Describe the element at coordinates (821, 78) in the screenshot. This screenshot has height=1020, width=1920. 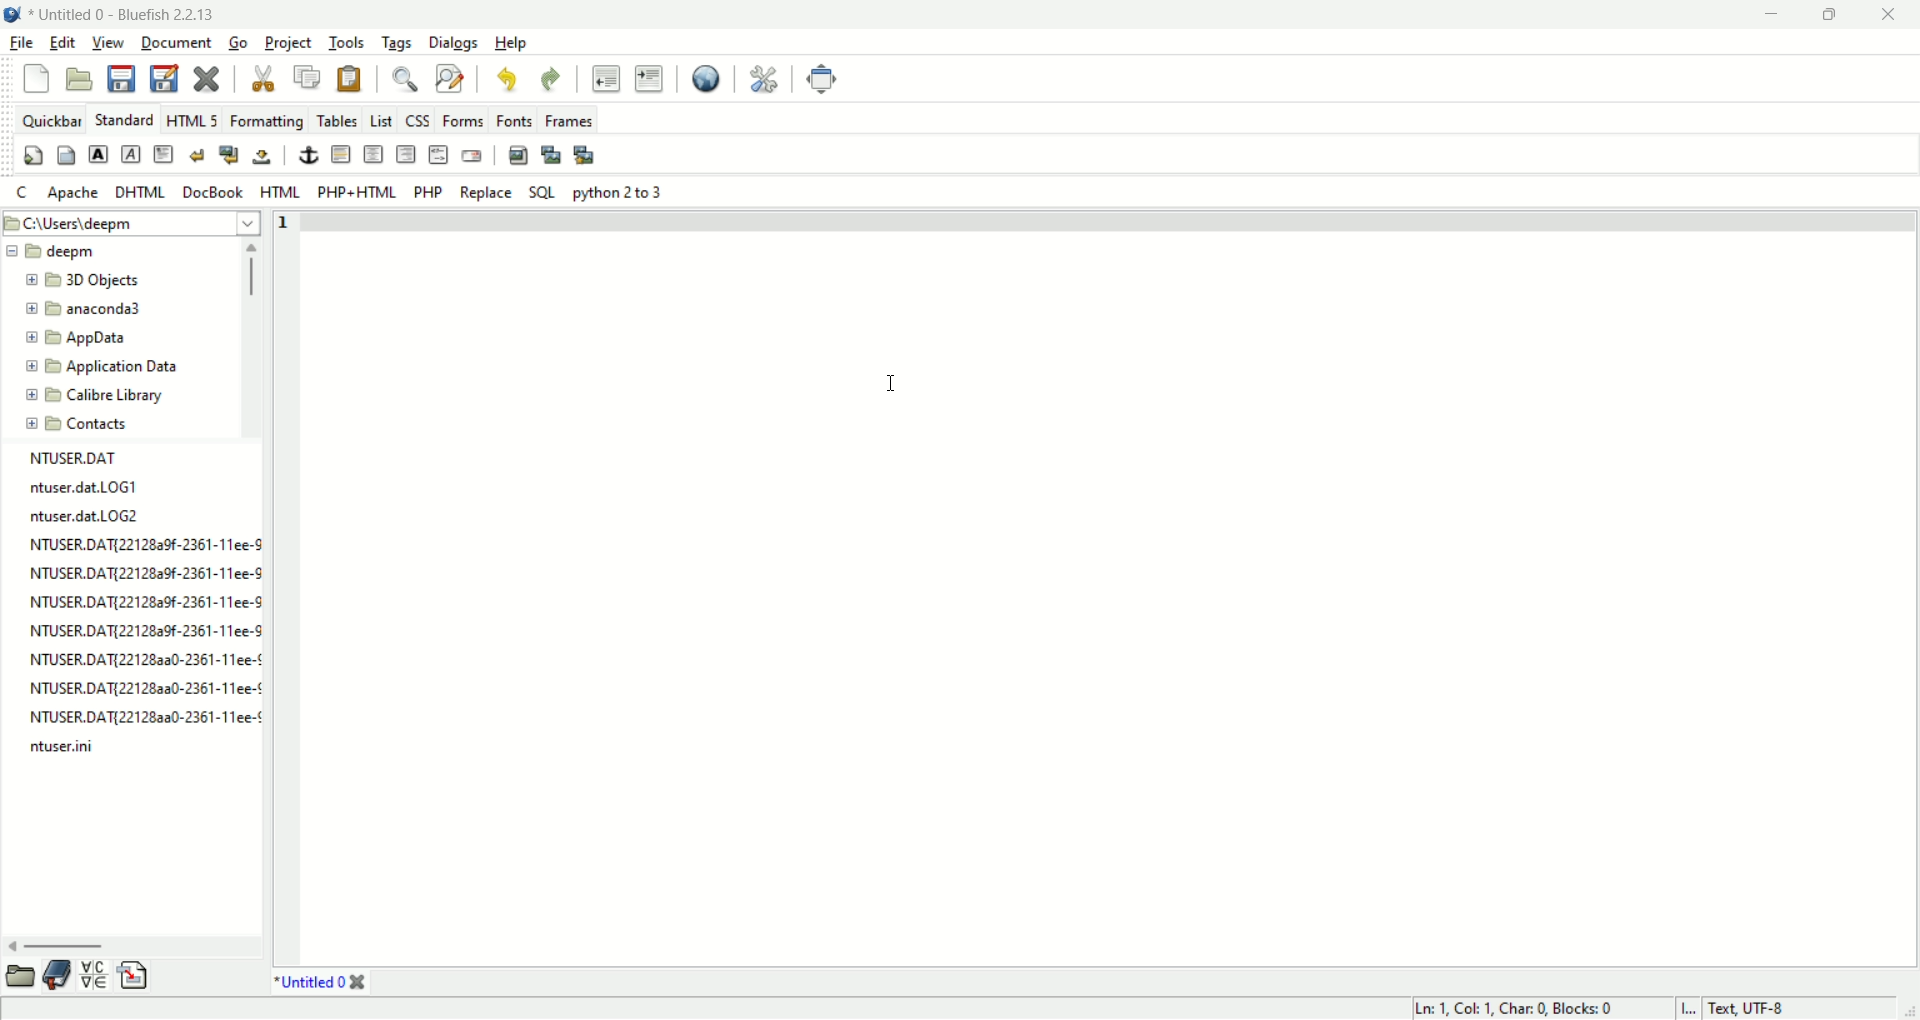
I see `fullscreen` at that location.